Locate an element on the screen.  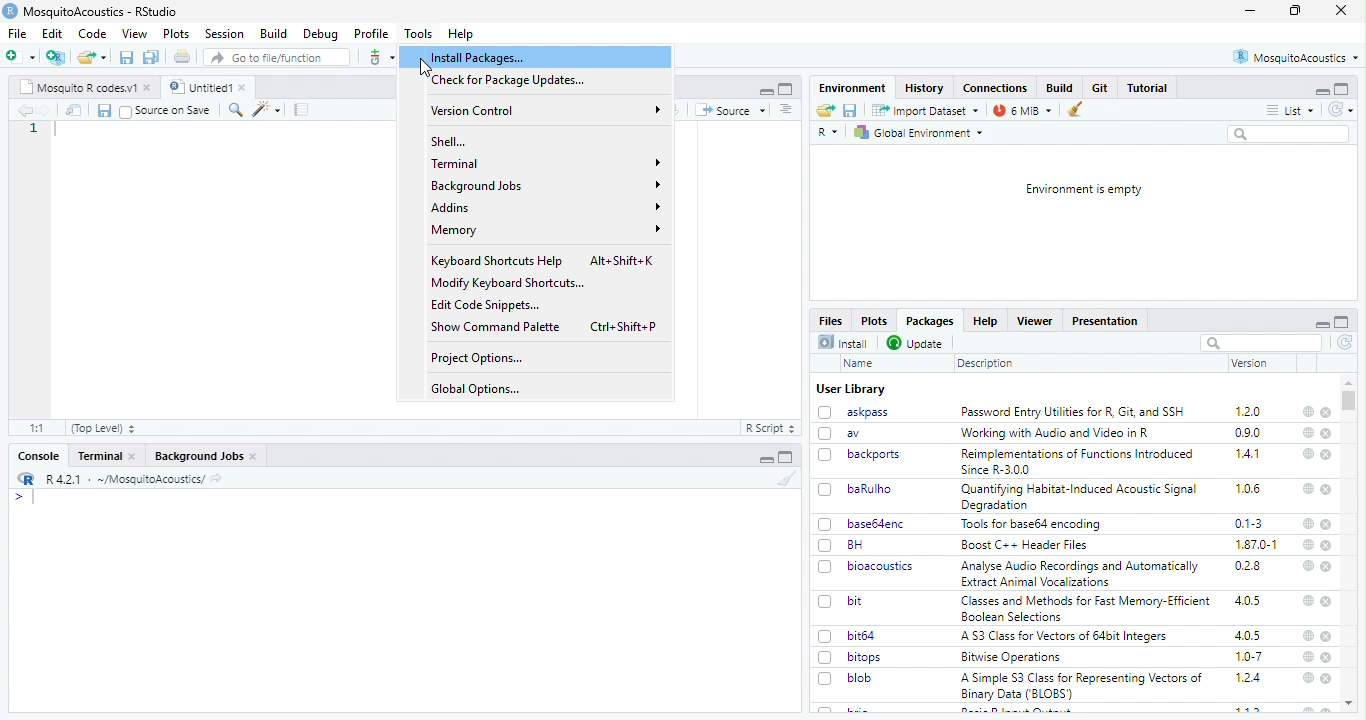
Memory is located at coordinates (546, 229).